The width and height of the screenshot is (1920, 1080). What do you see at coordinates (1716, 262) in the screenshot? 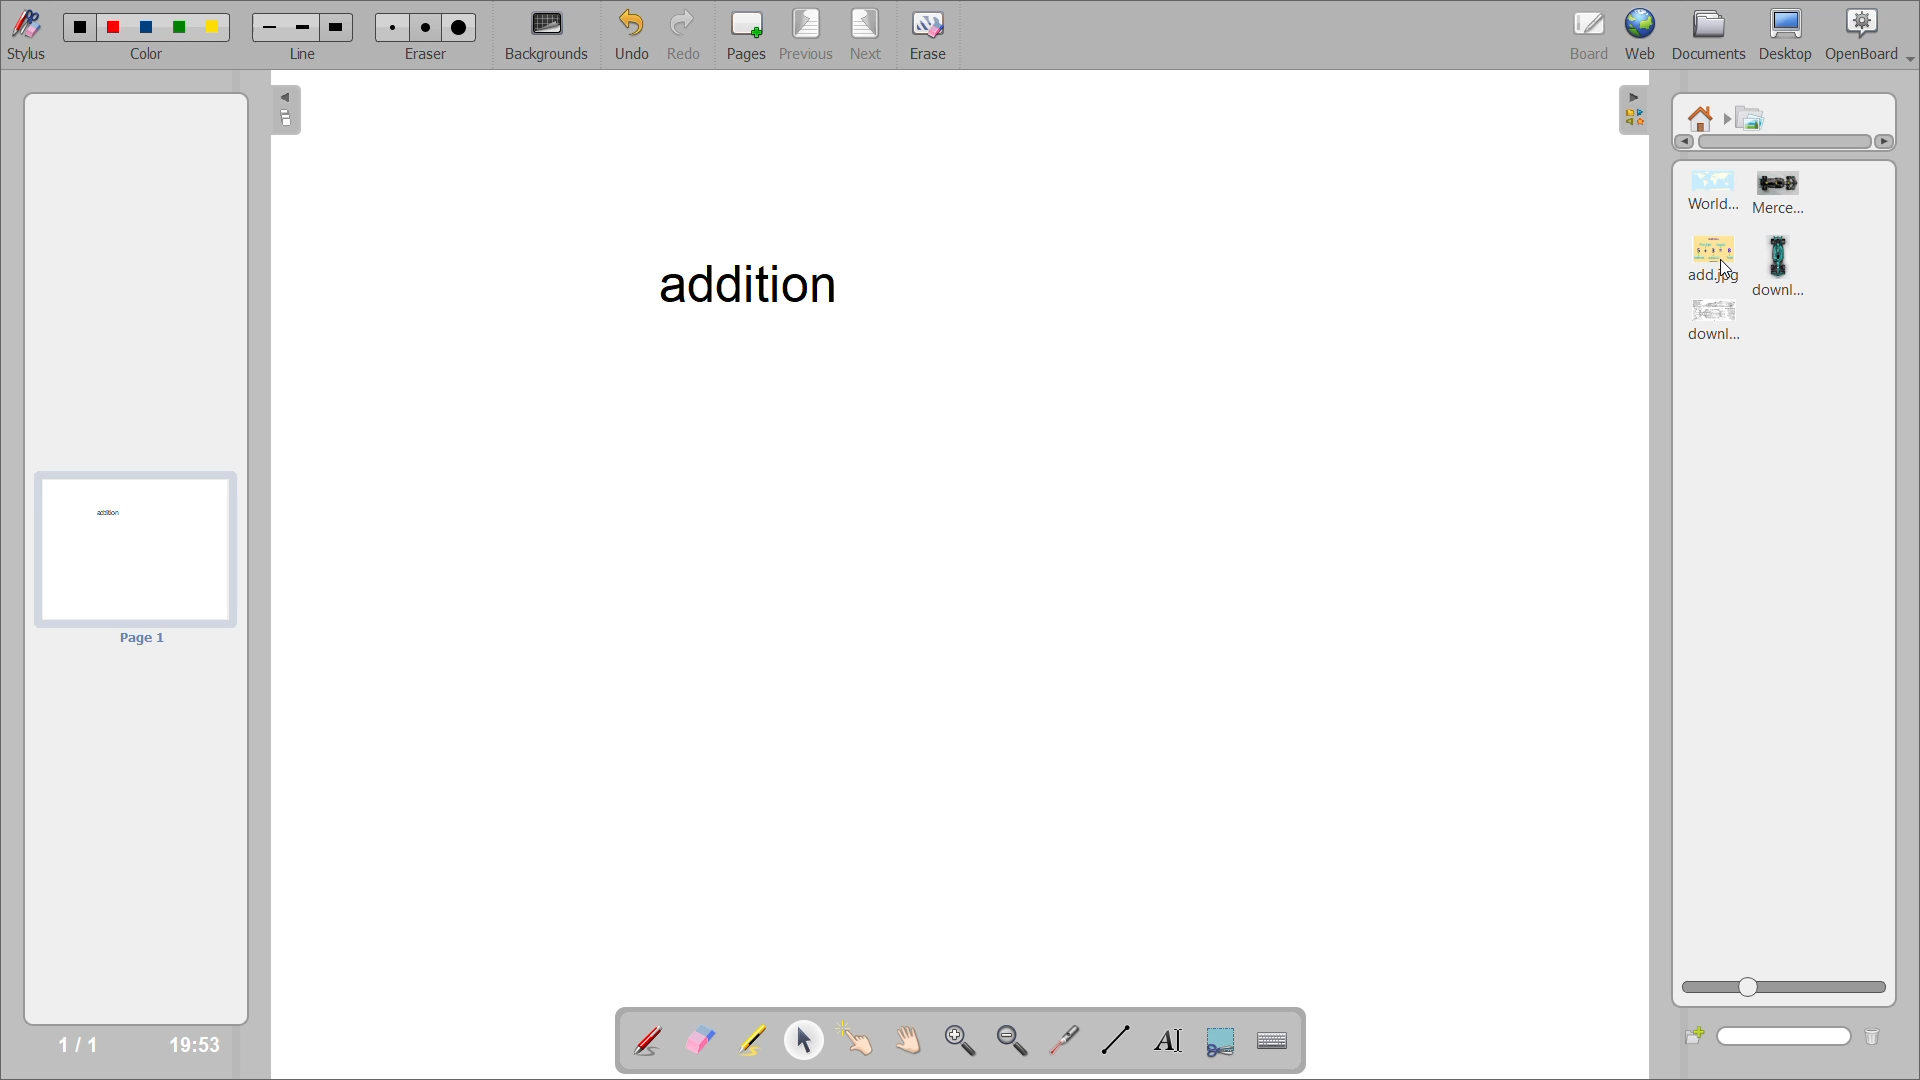
I see `image 3` at bounding box center [1716, 262].